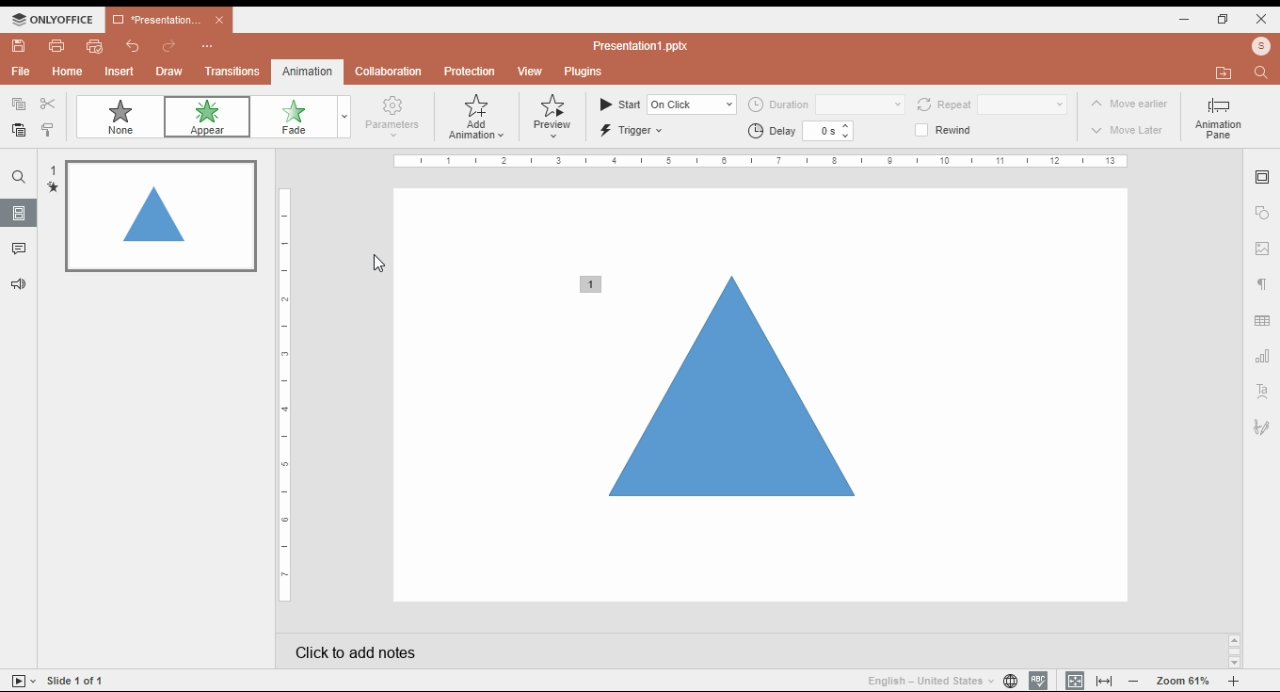  What do you see at coordinates (629, 130) in the screenshot?
I see `trigger` at bounding box center [629, 130].